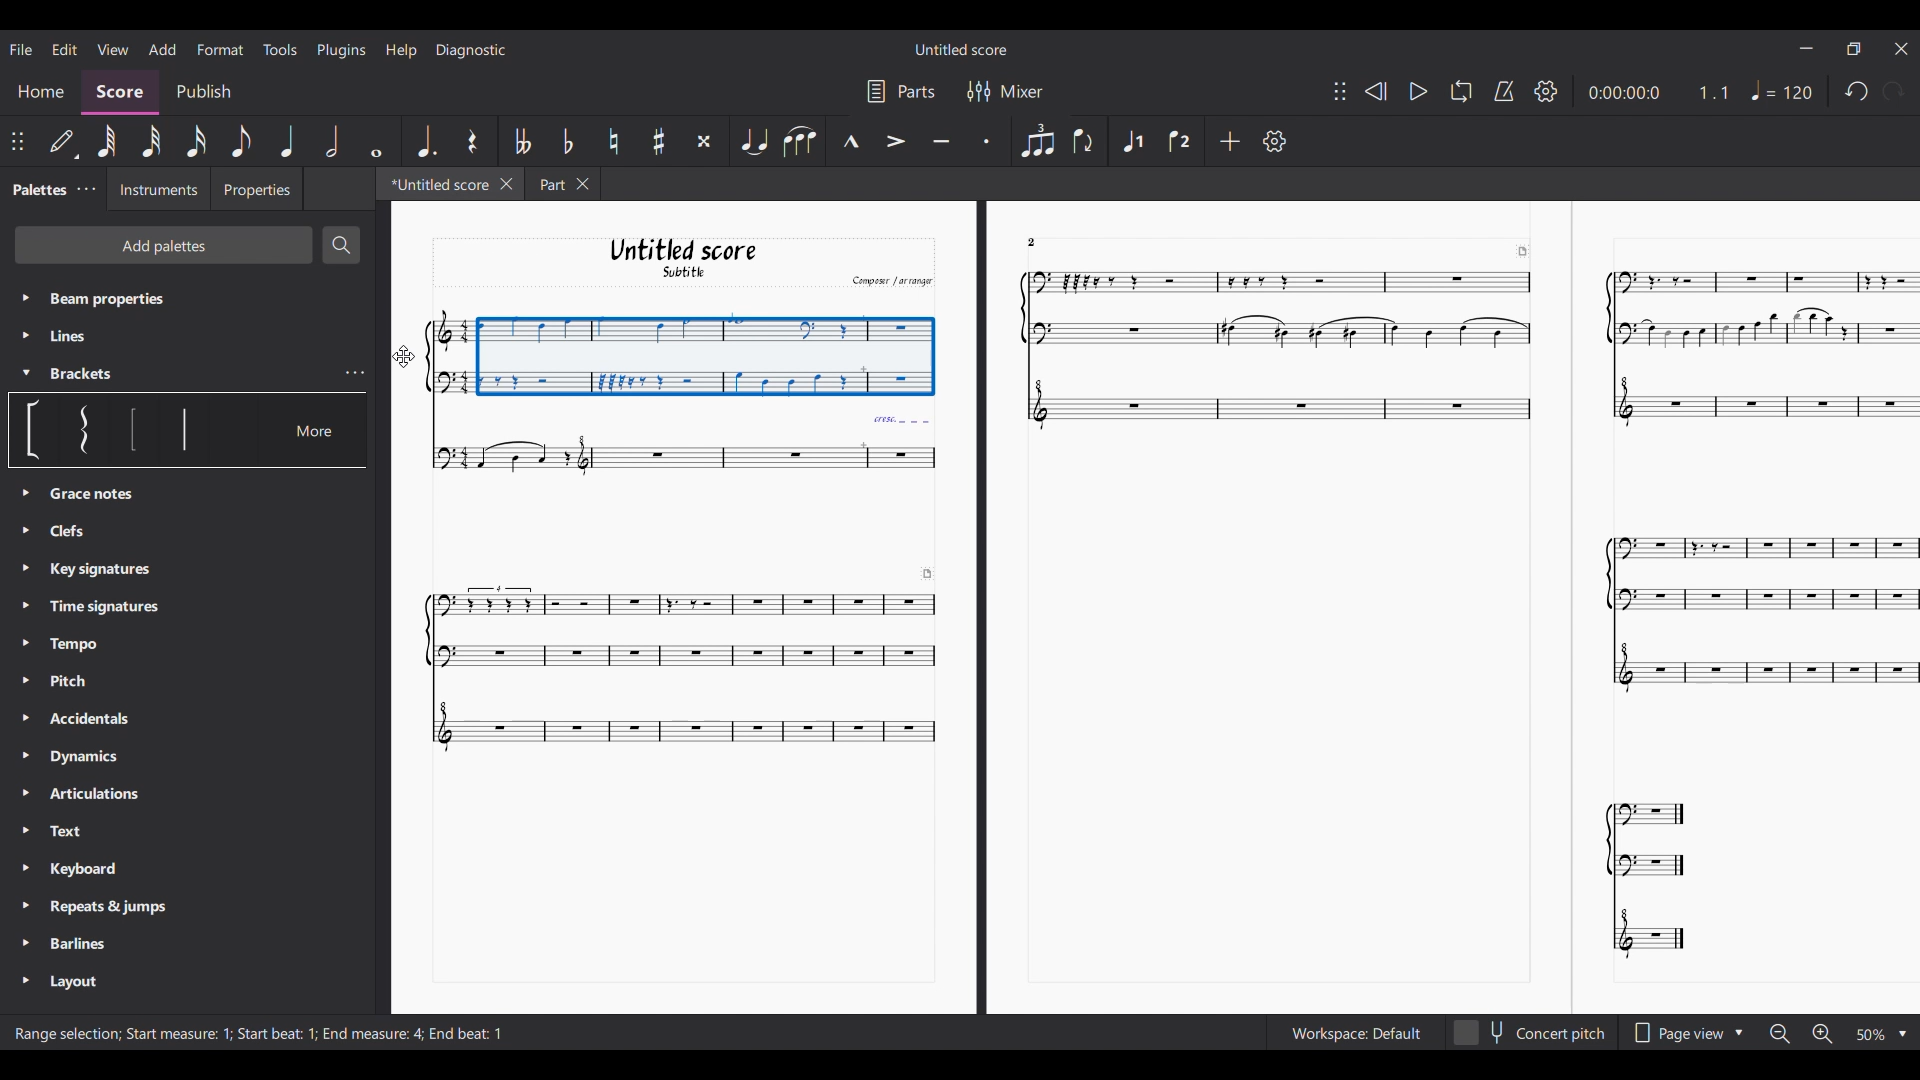 This screenshot has height=1080, width=1920. I want to click on Half note, so click(333, 141).